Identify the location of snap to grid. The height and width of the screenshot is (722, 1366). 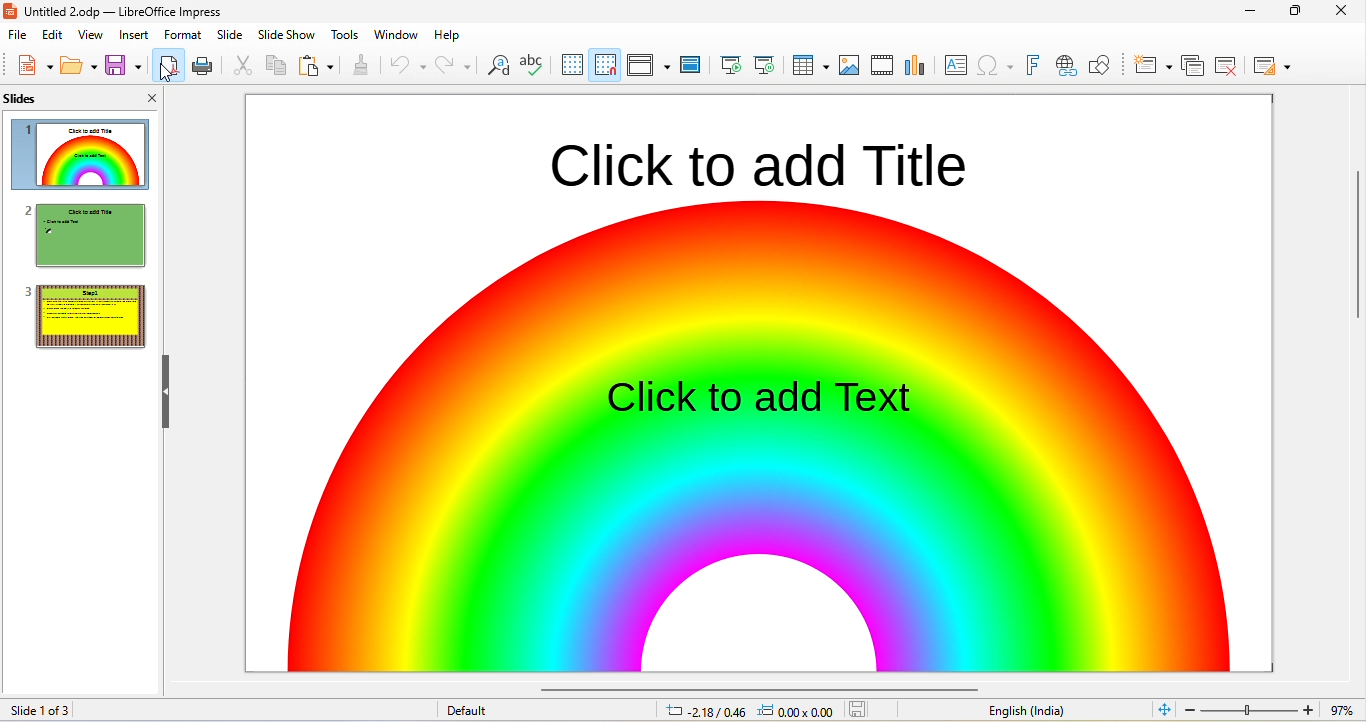
(604, 67).